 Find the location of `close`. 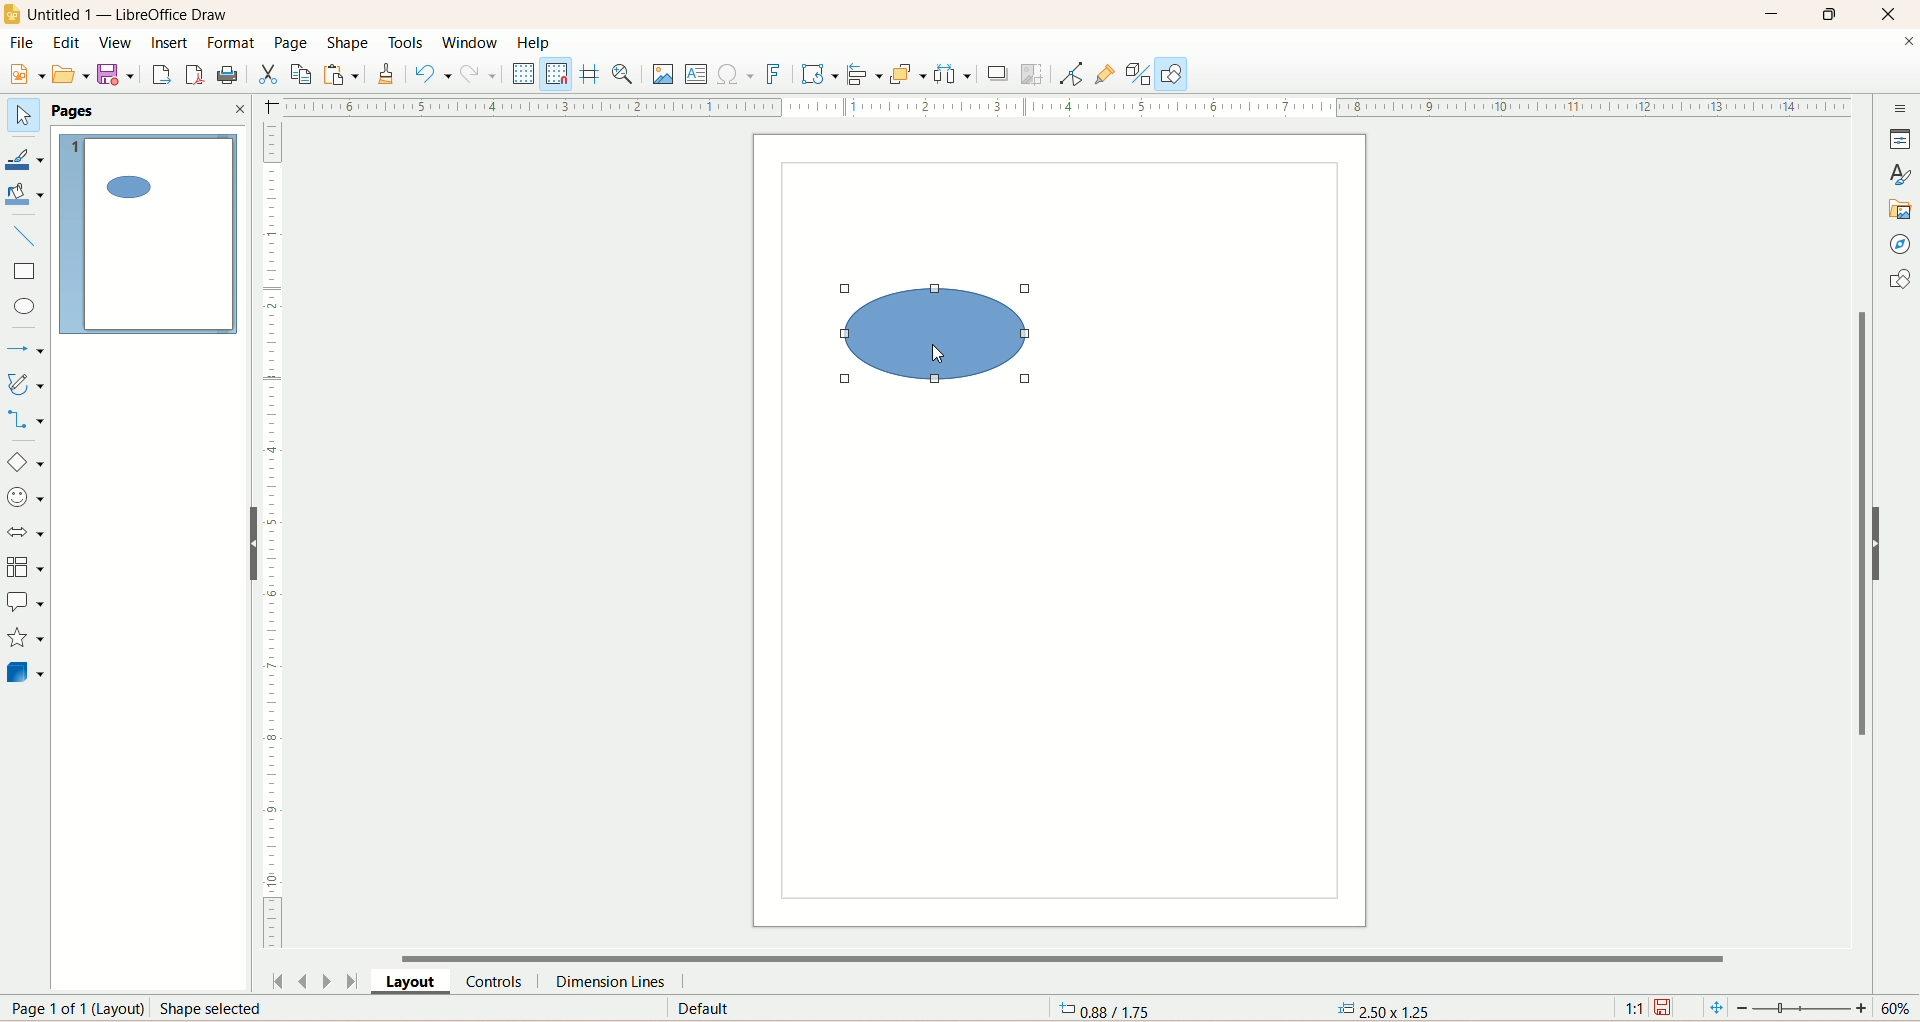

close is located at coordinates (239, 111).